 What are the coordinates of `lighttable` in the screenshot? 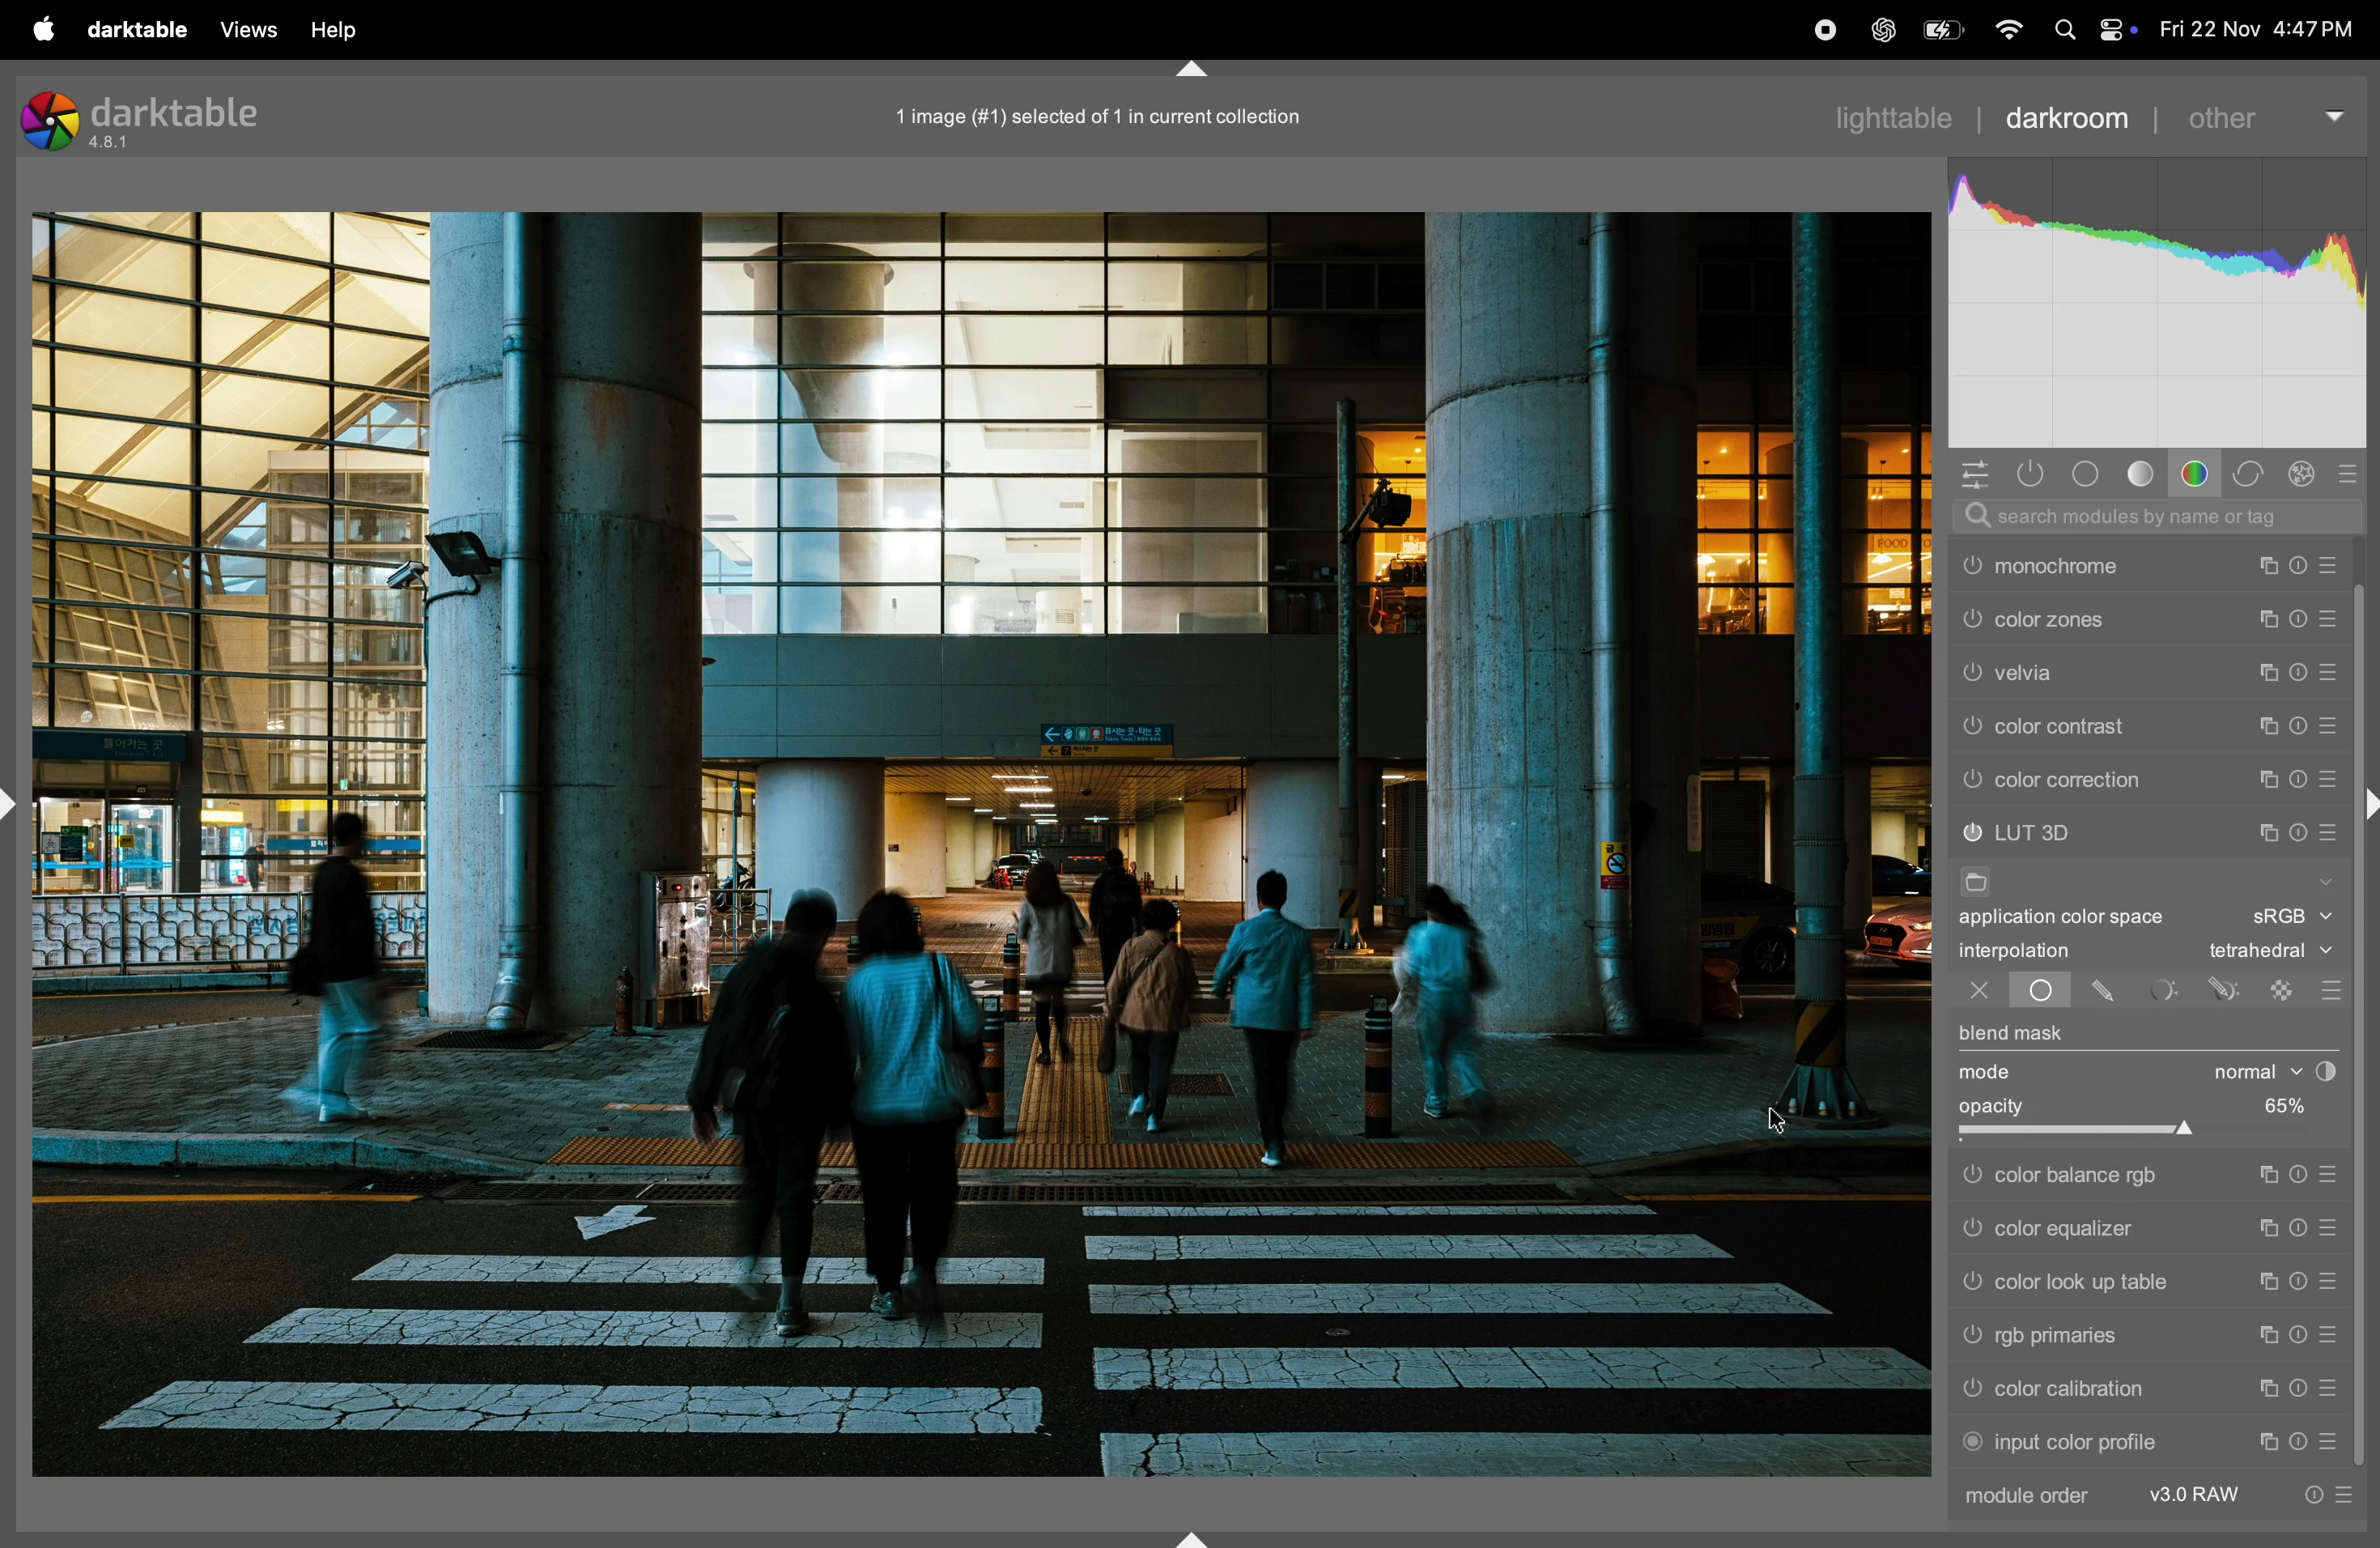 It's located at (1891, 121).